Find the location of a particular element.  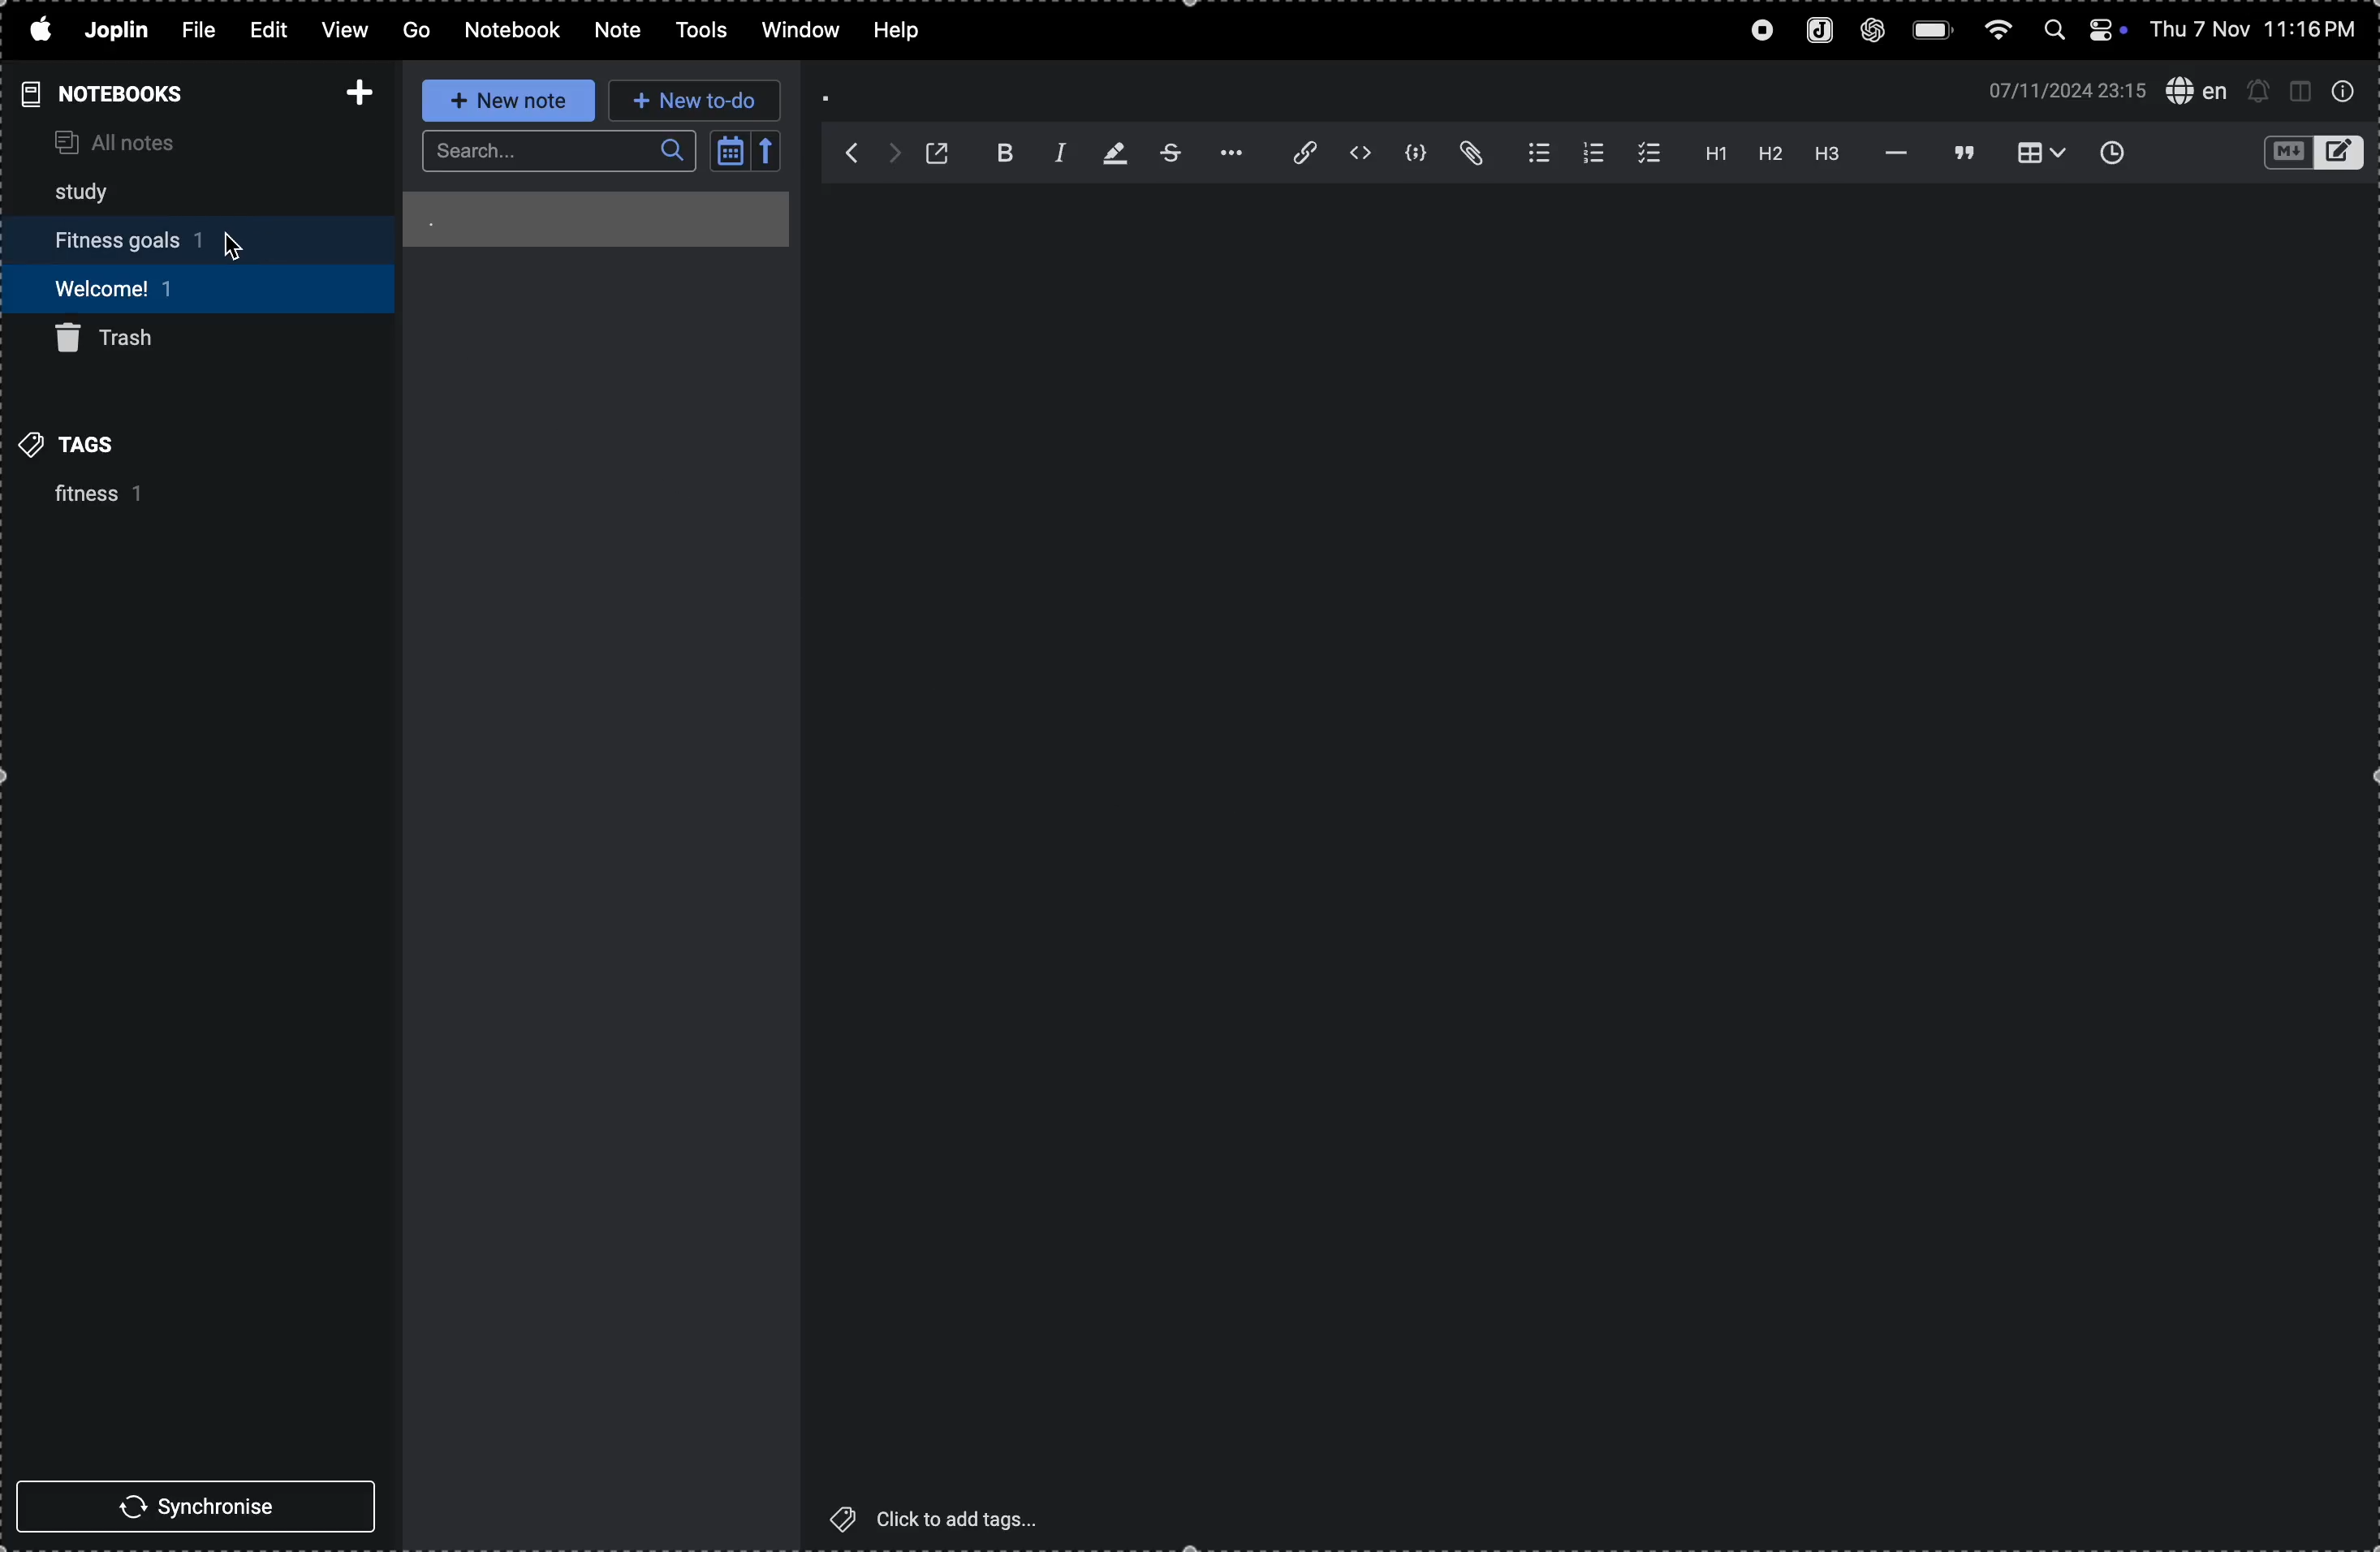

options is located at coordinates (1225, 153).